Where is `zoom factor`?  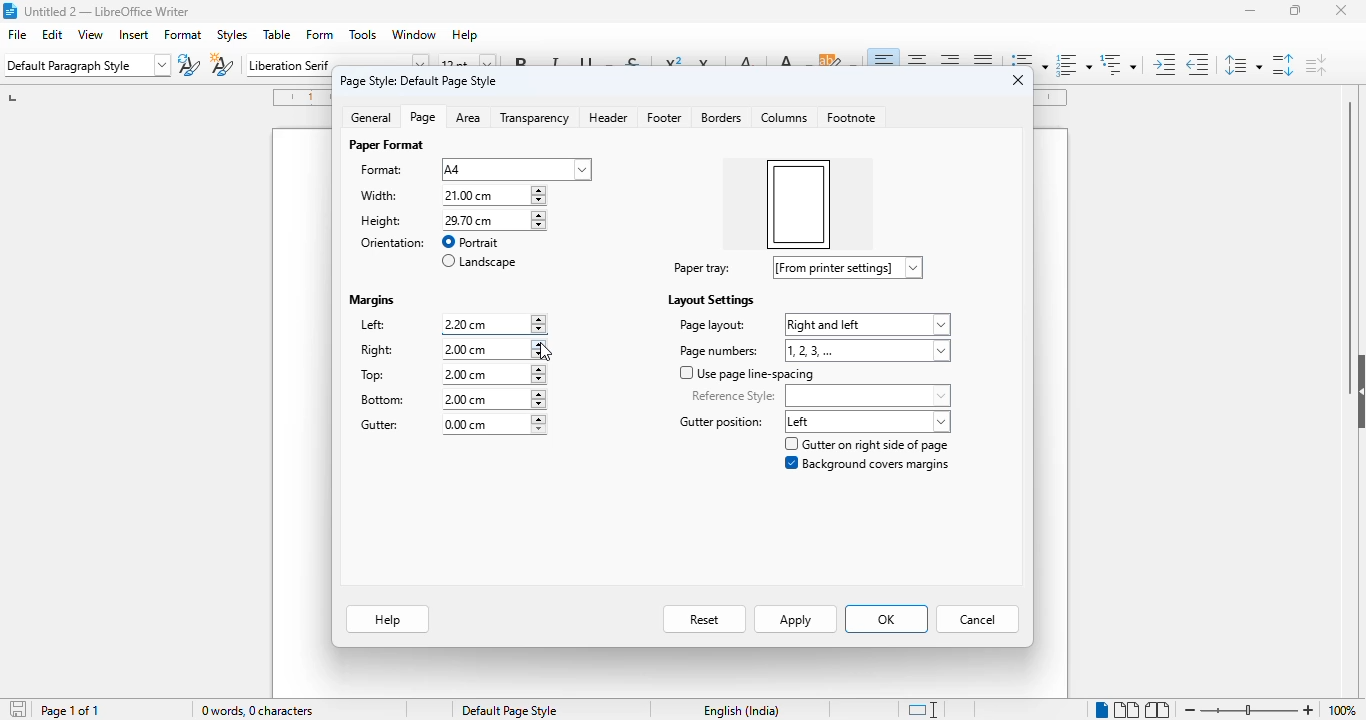
zoom factor is located at coordinates (1342, 711).